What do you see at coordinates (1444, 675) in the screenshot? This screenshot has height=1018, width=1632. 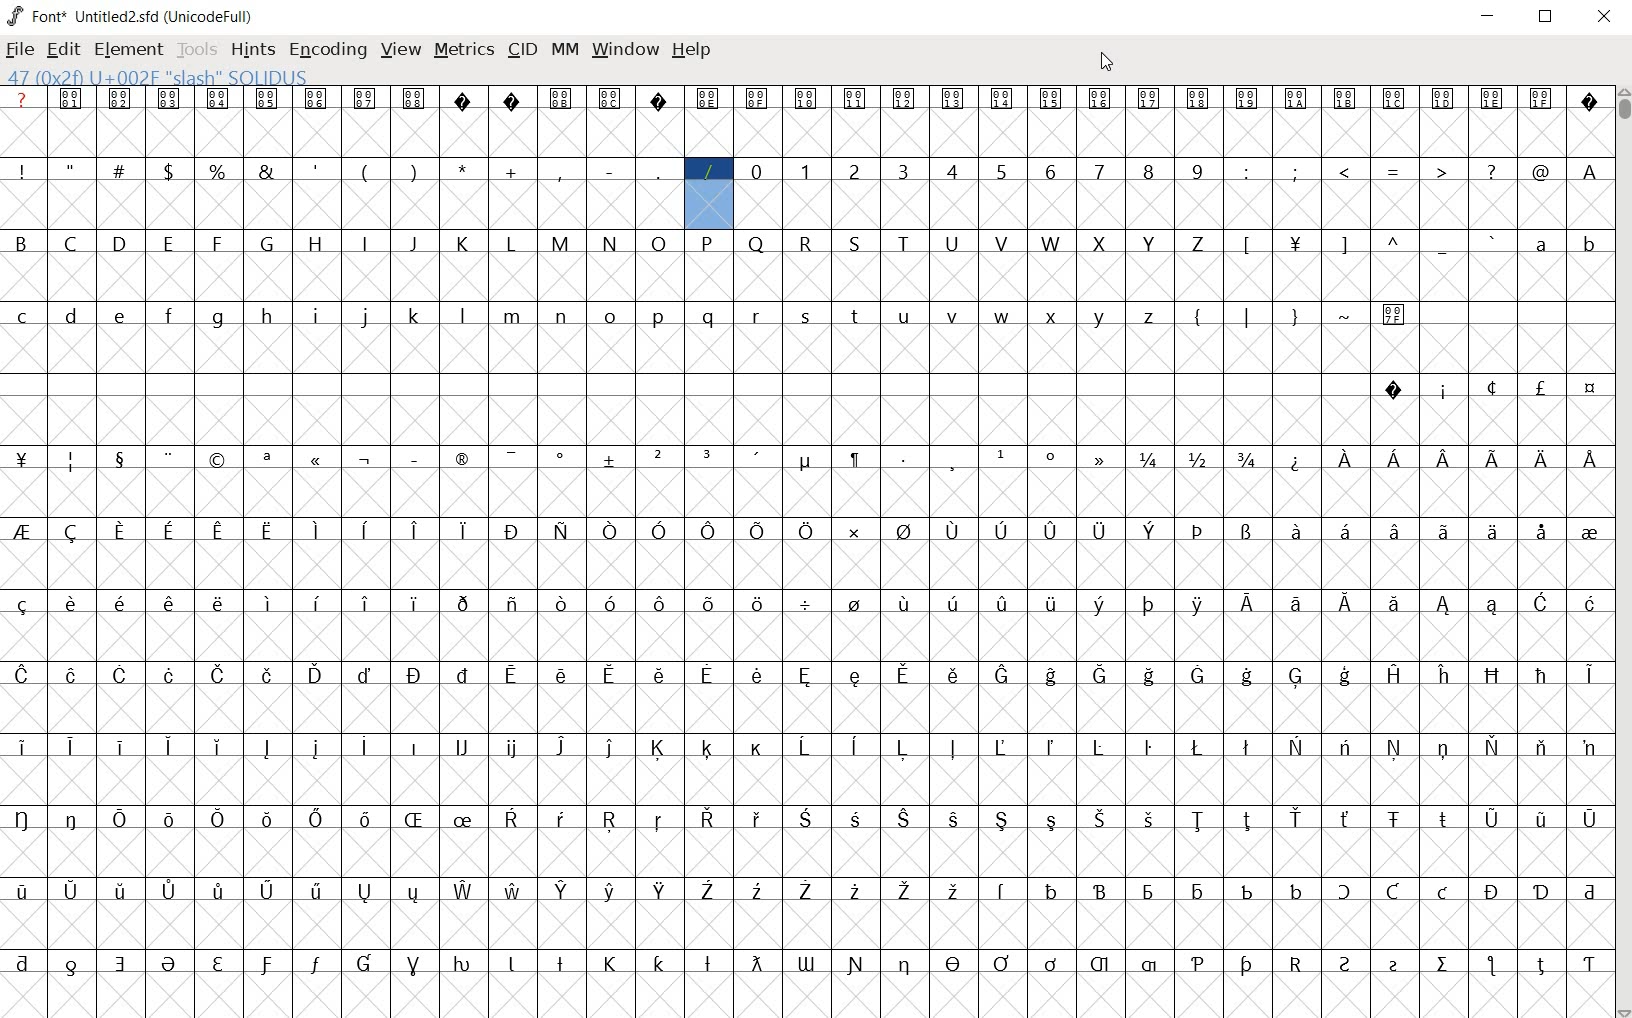 I see `glyph` at bounding box center [1444, 675].